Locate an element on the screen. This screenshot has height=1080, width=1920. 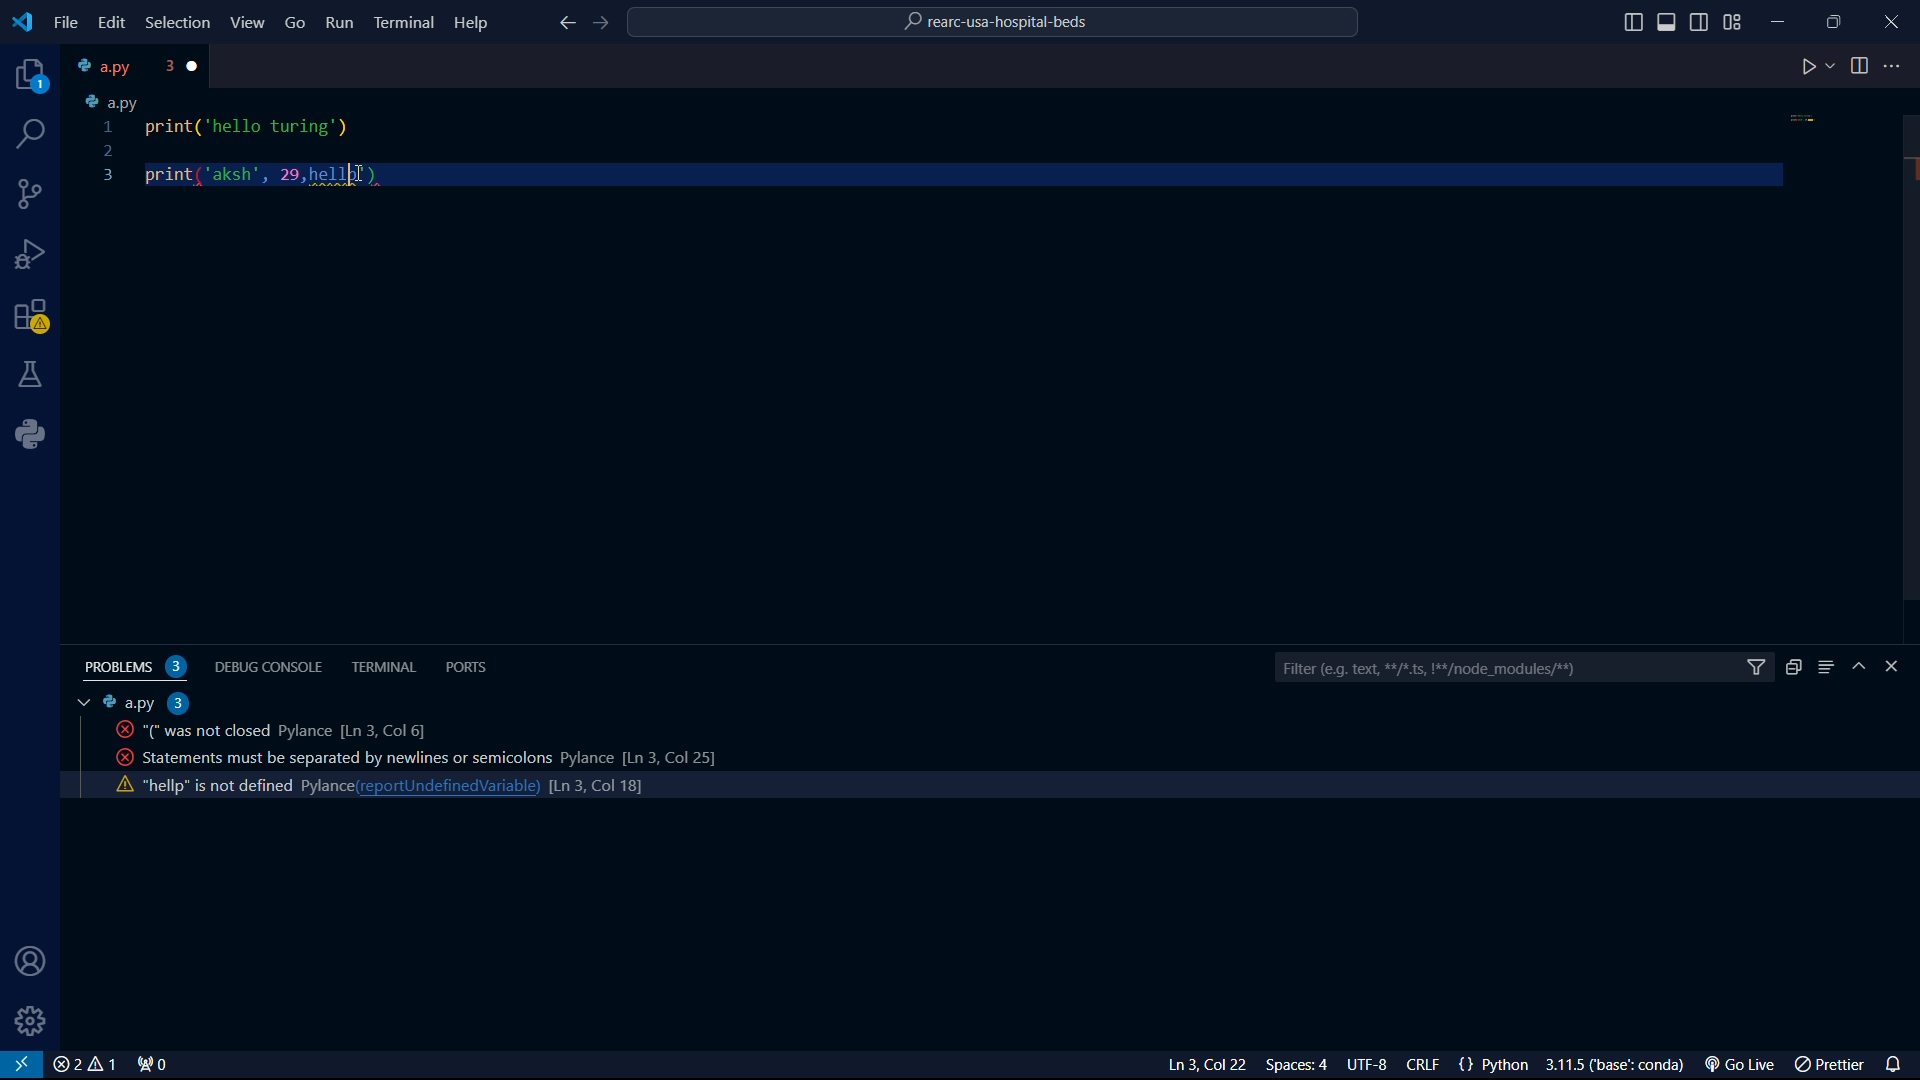
3.1.5 is located at coordinates (1621, 1065).